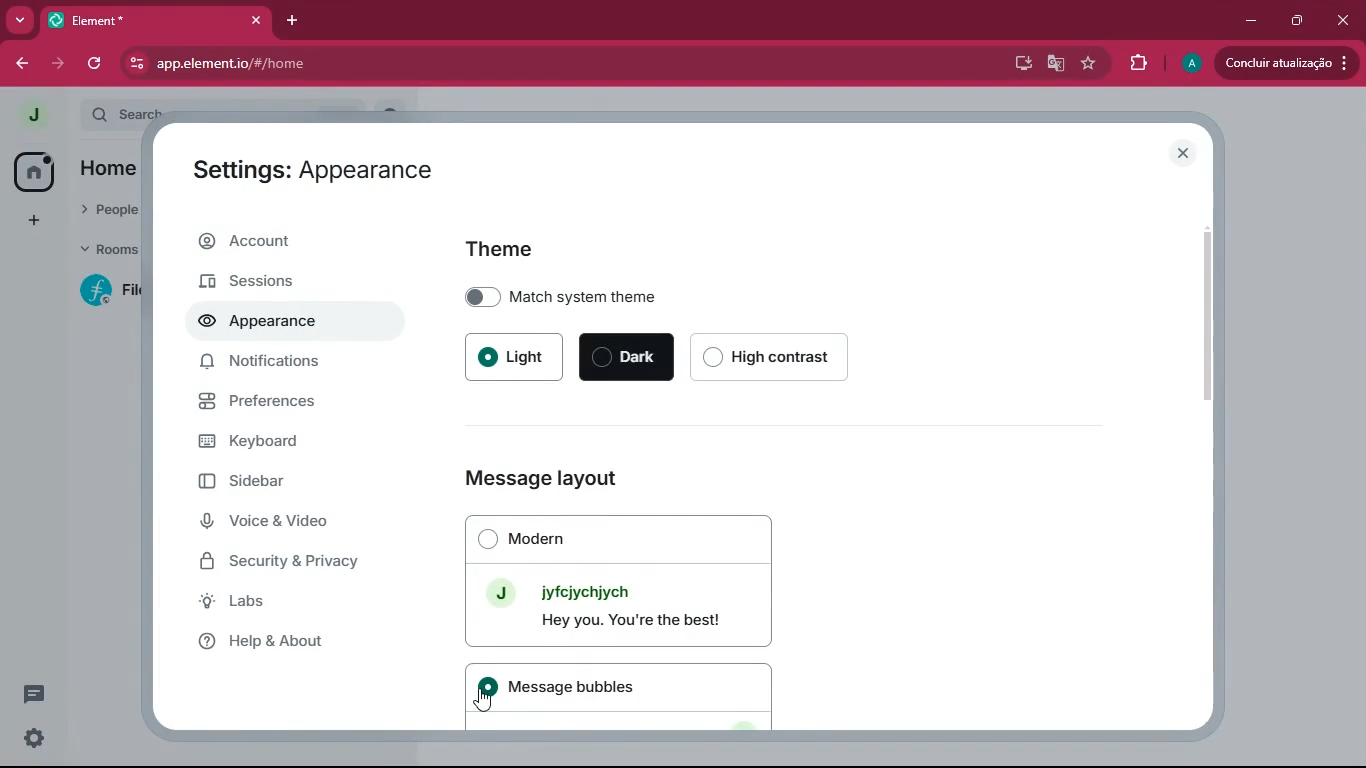 Image resolution: width=1366 pixels, height=768 pixels. What do you see at coordinates (113, 169) in the screenshot?
I see `home` at bounding box center [113, 169].